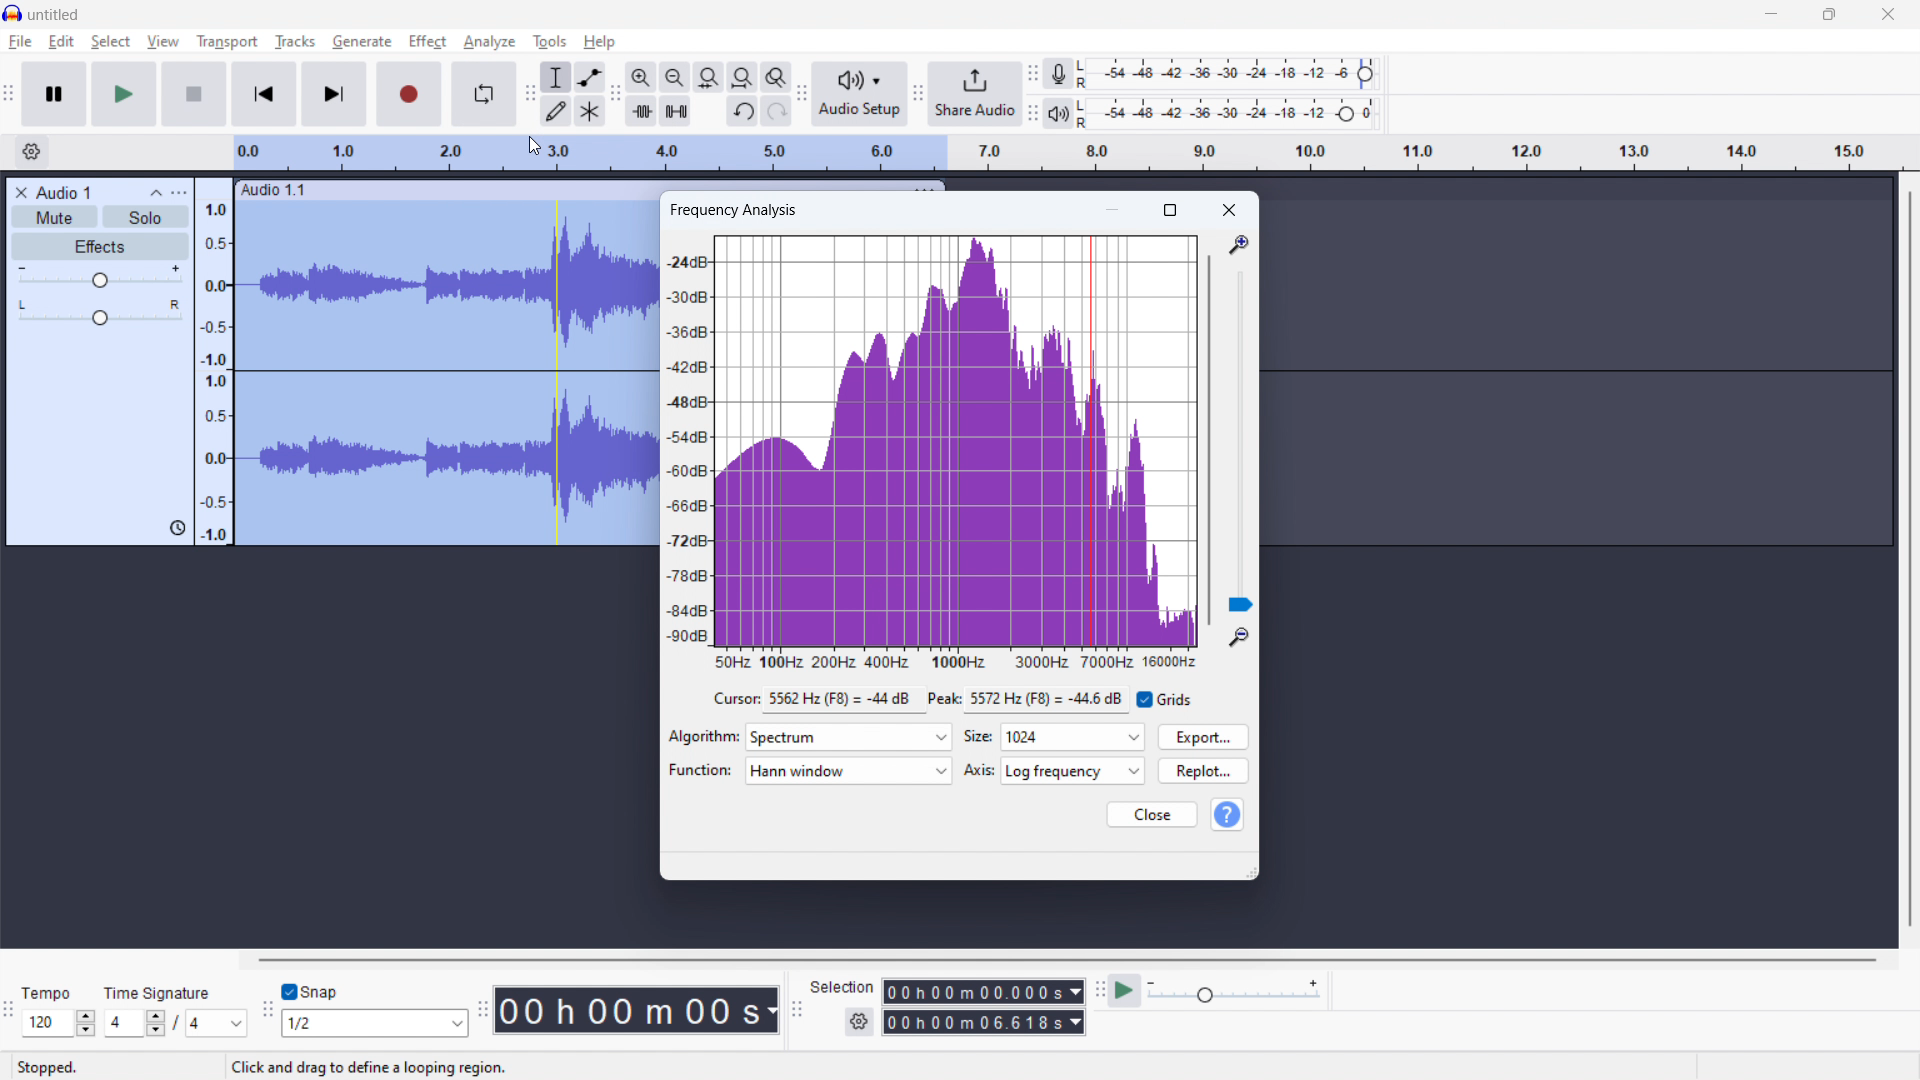  Describe the element at coordinates (557, 110) in the screenshot. I see `draw tool` at that location.